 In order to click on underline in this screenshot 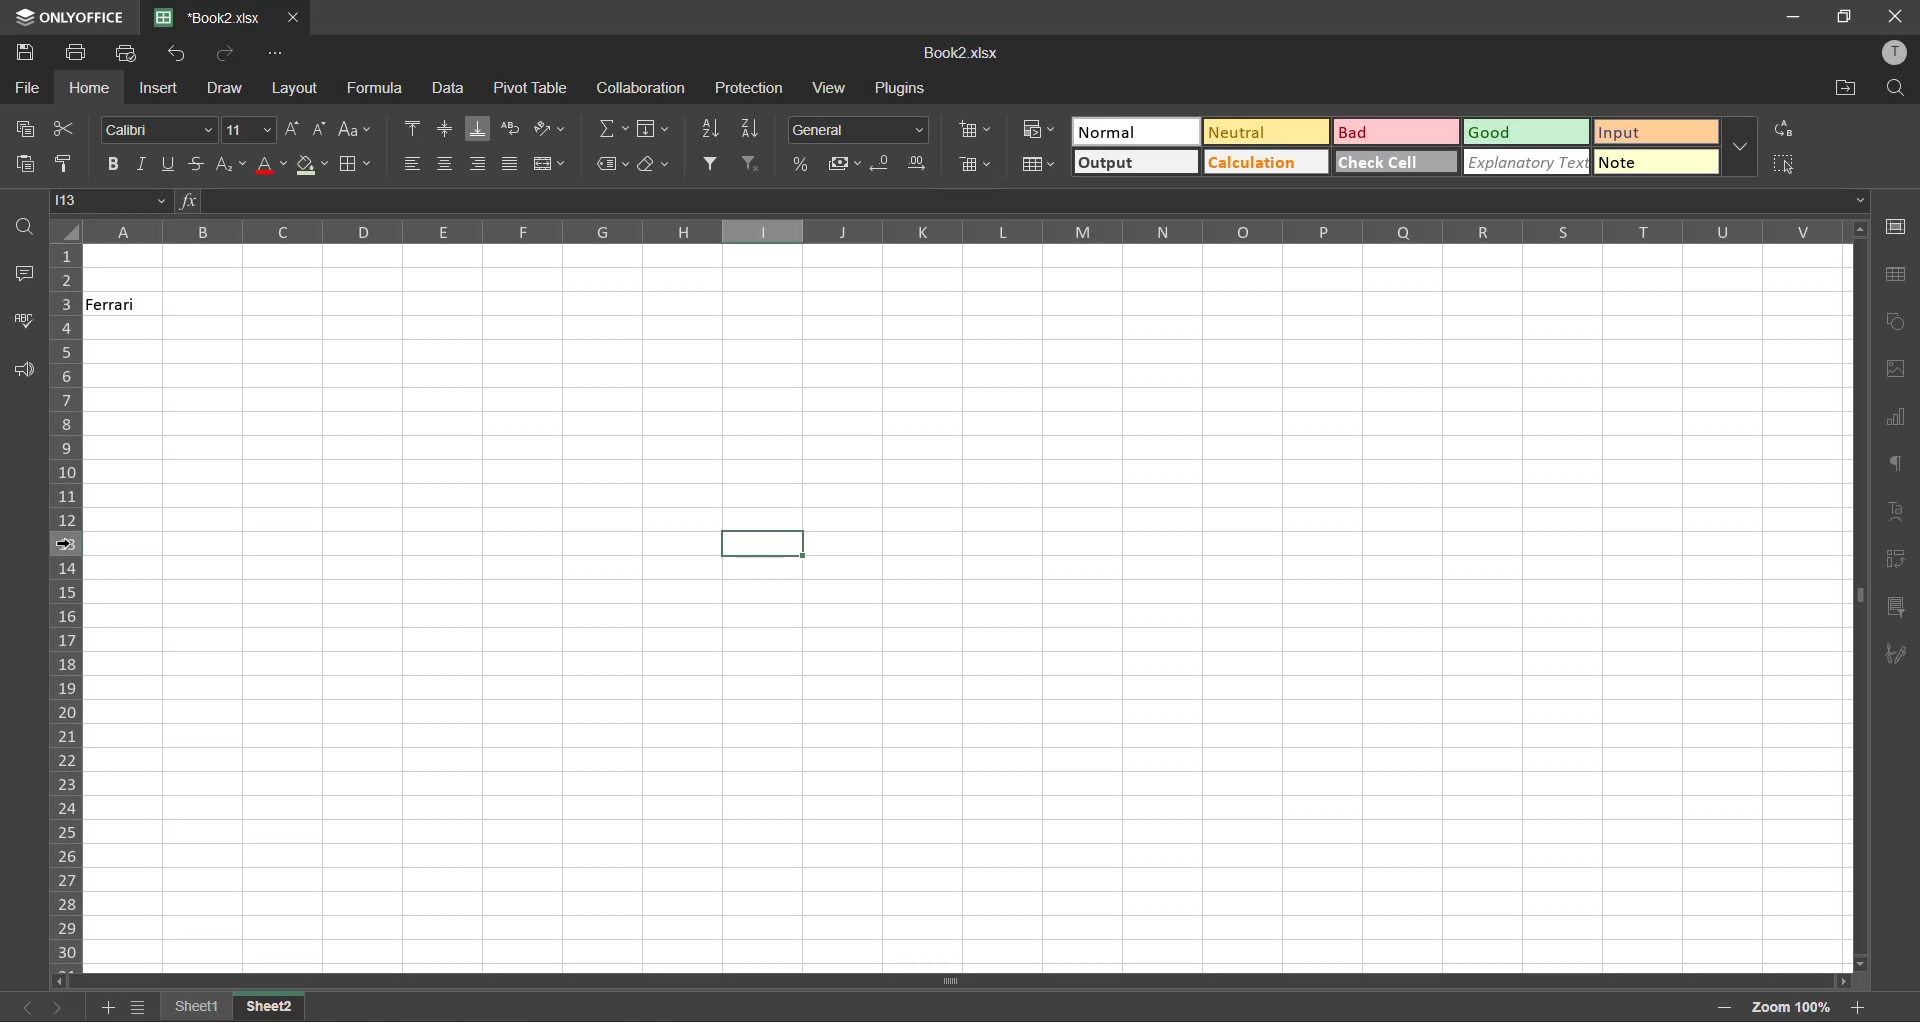, I will do `click(166, 164)`.